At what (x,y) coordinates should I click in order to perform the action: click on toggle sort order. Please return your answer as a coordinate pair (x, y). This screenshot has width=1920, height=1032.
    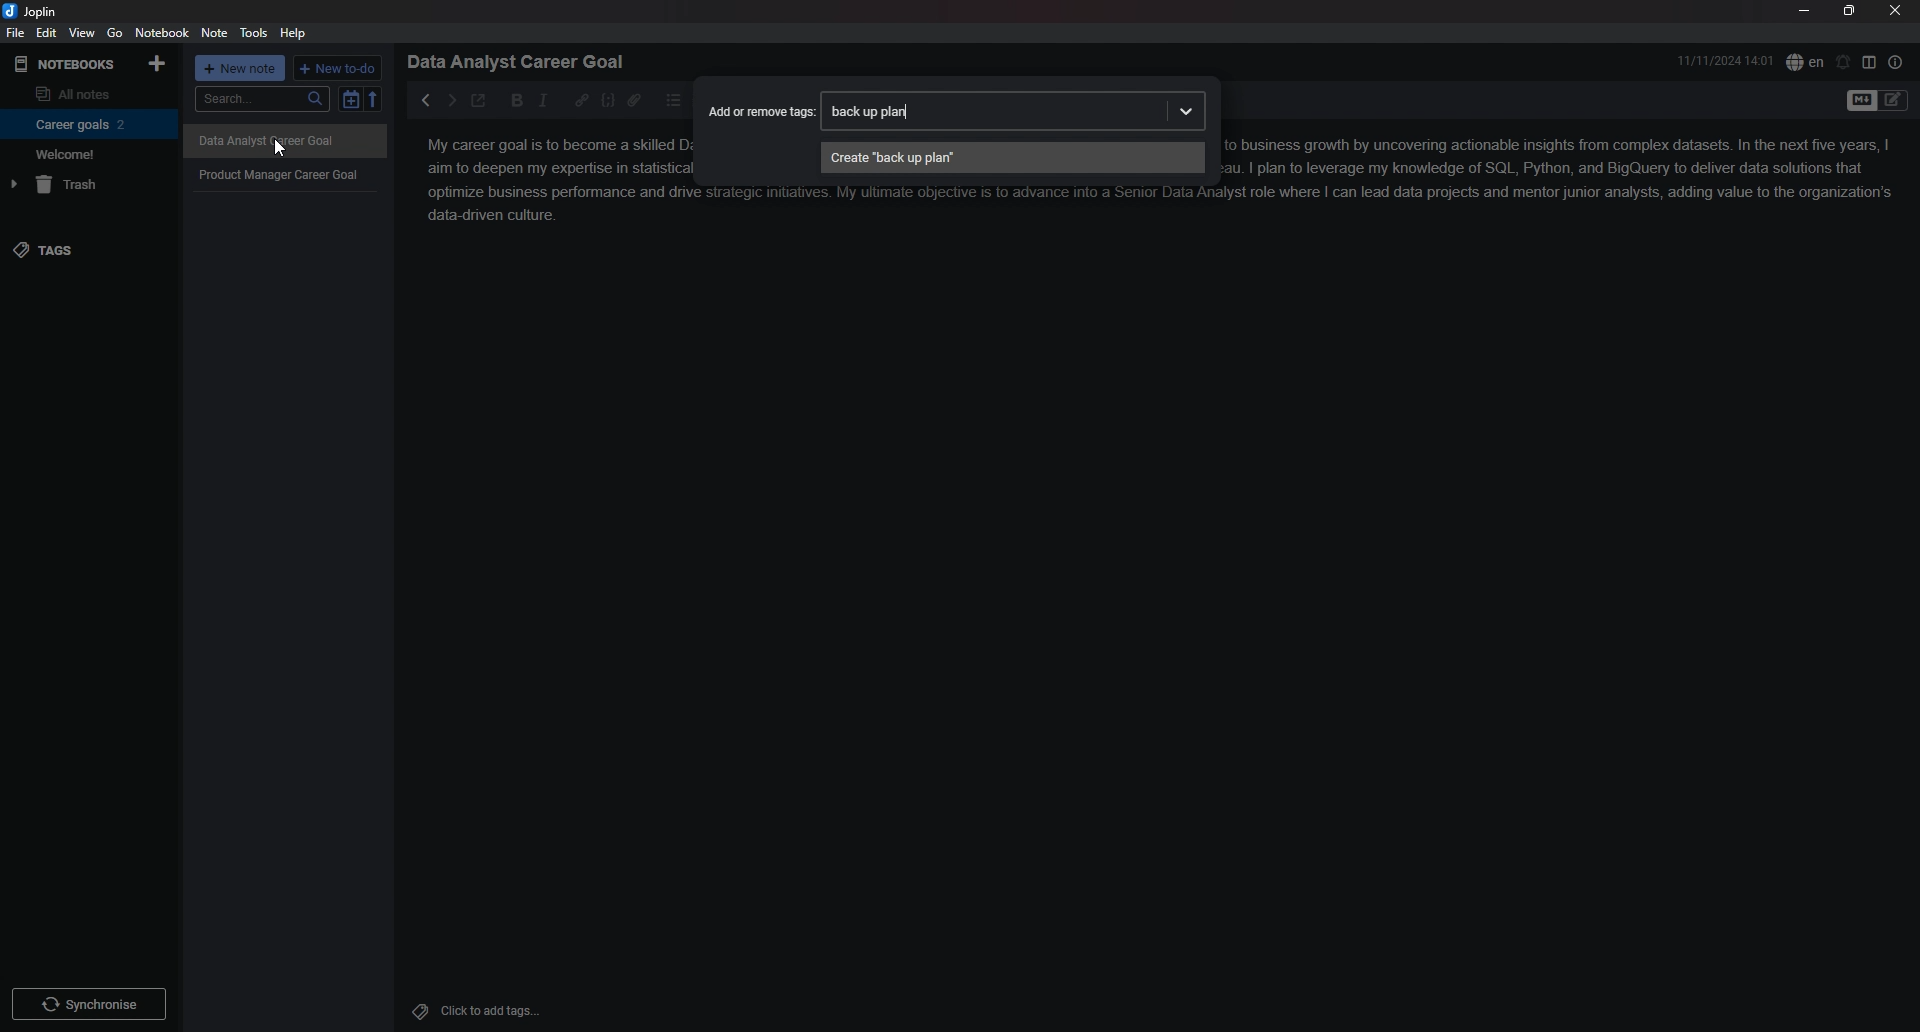
    Looking at the image, I should click on (350, 99).